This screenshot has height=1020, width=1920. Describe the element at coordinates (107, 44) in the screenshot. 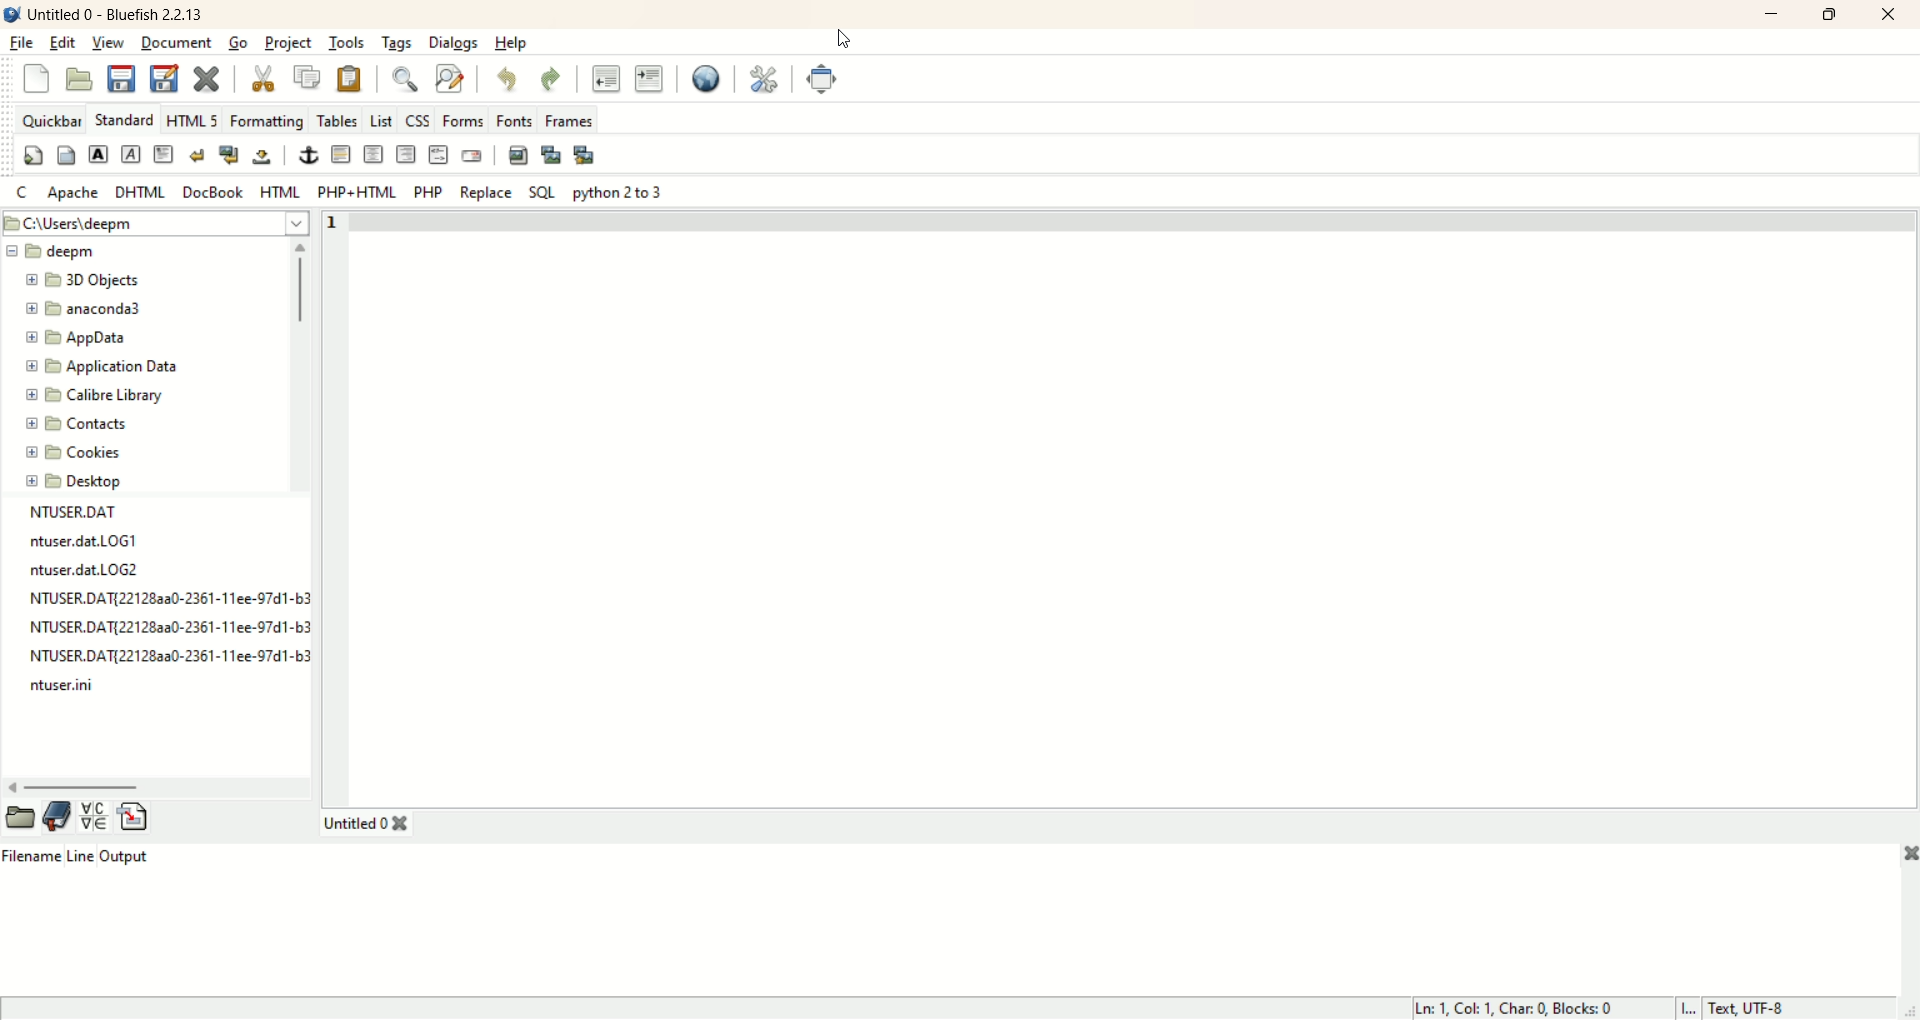

I see `view` at that location.